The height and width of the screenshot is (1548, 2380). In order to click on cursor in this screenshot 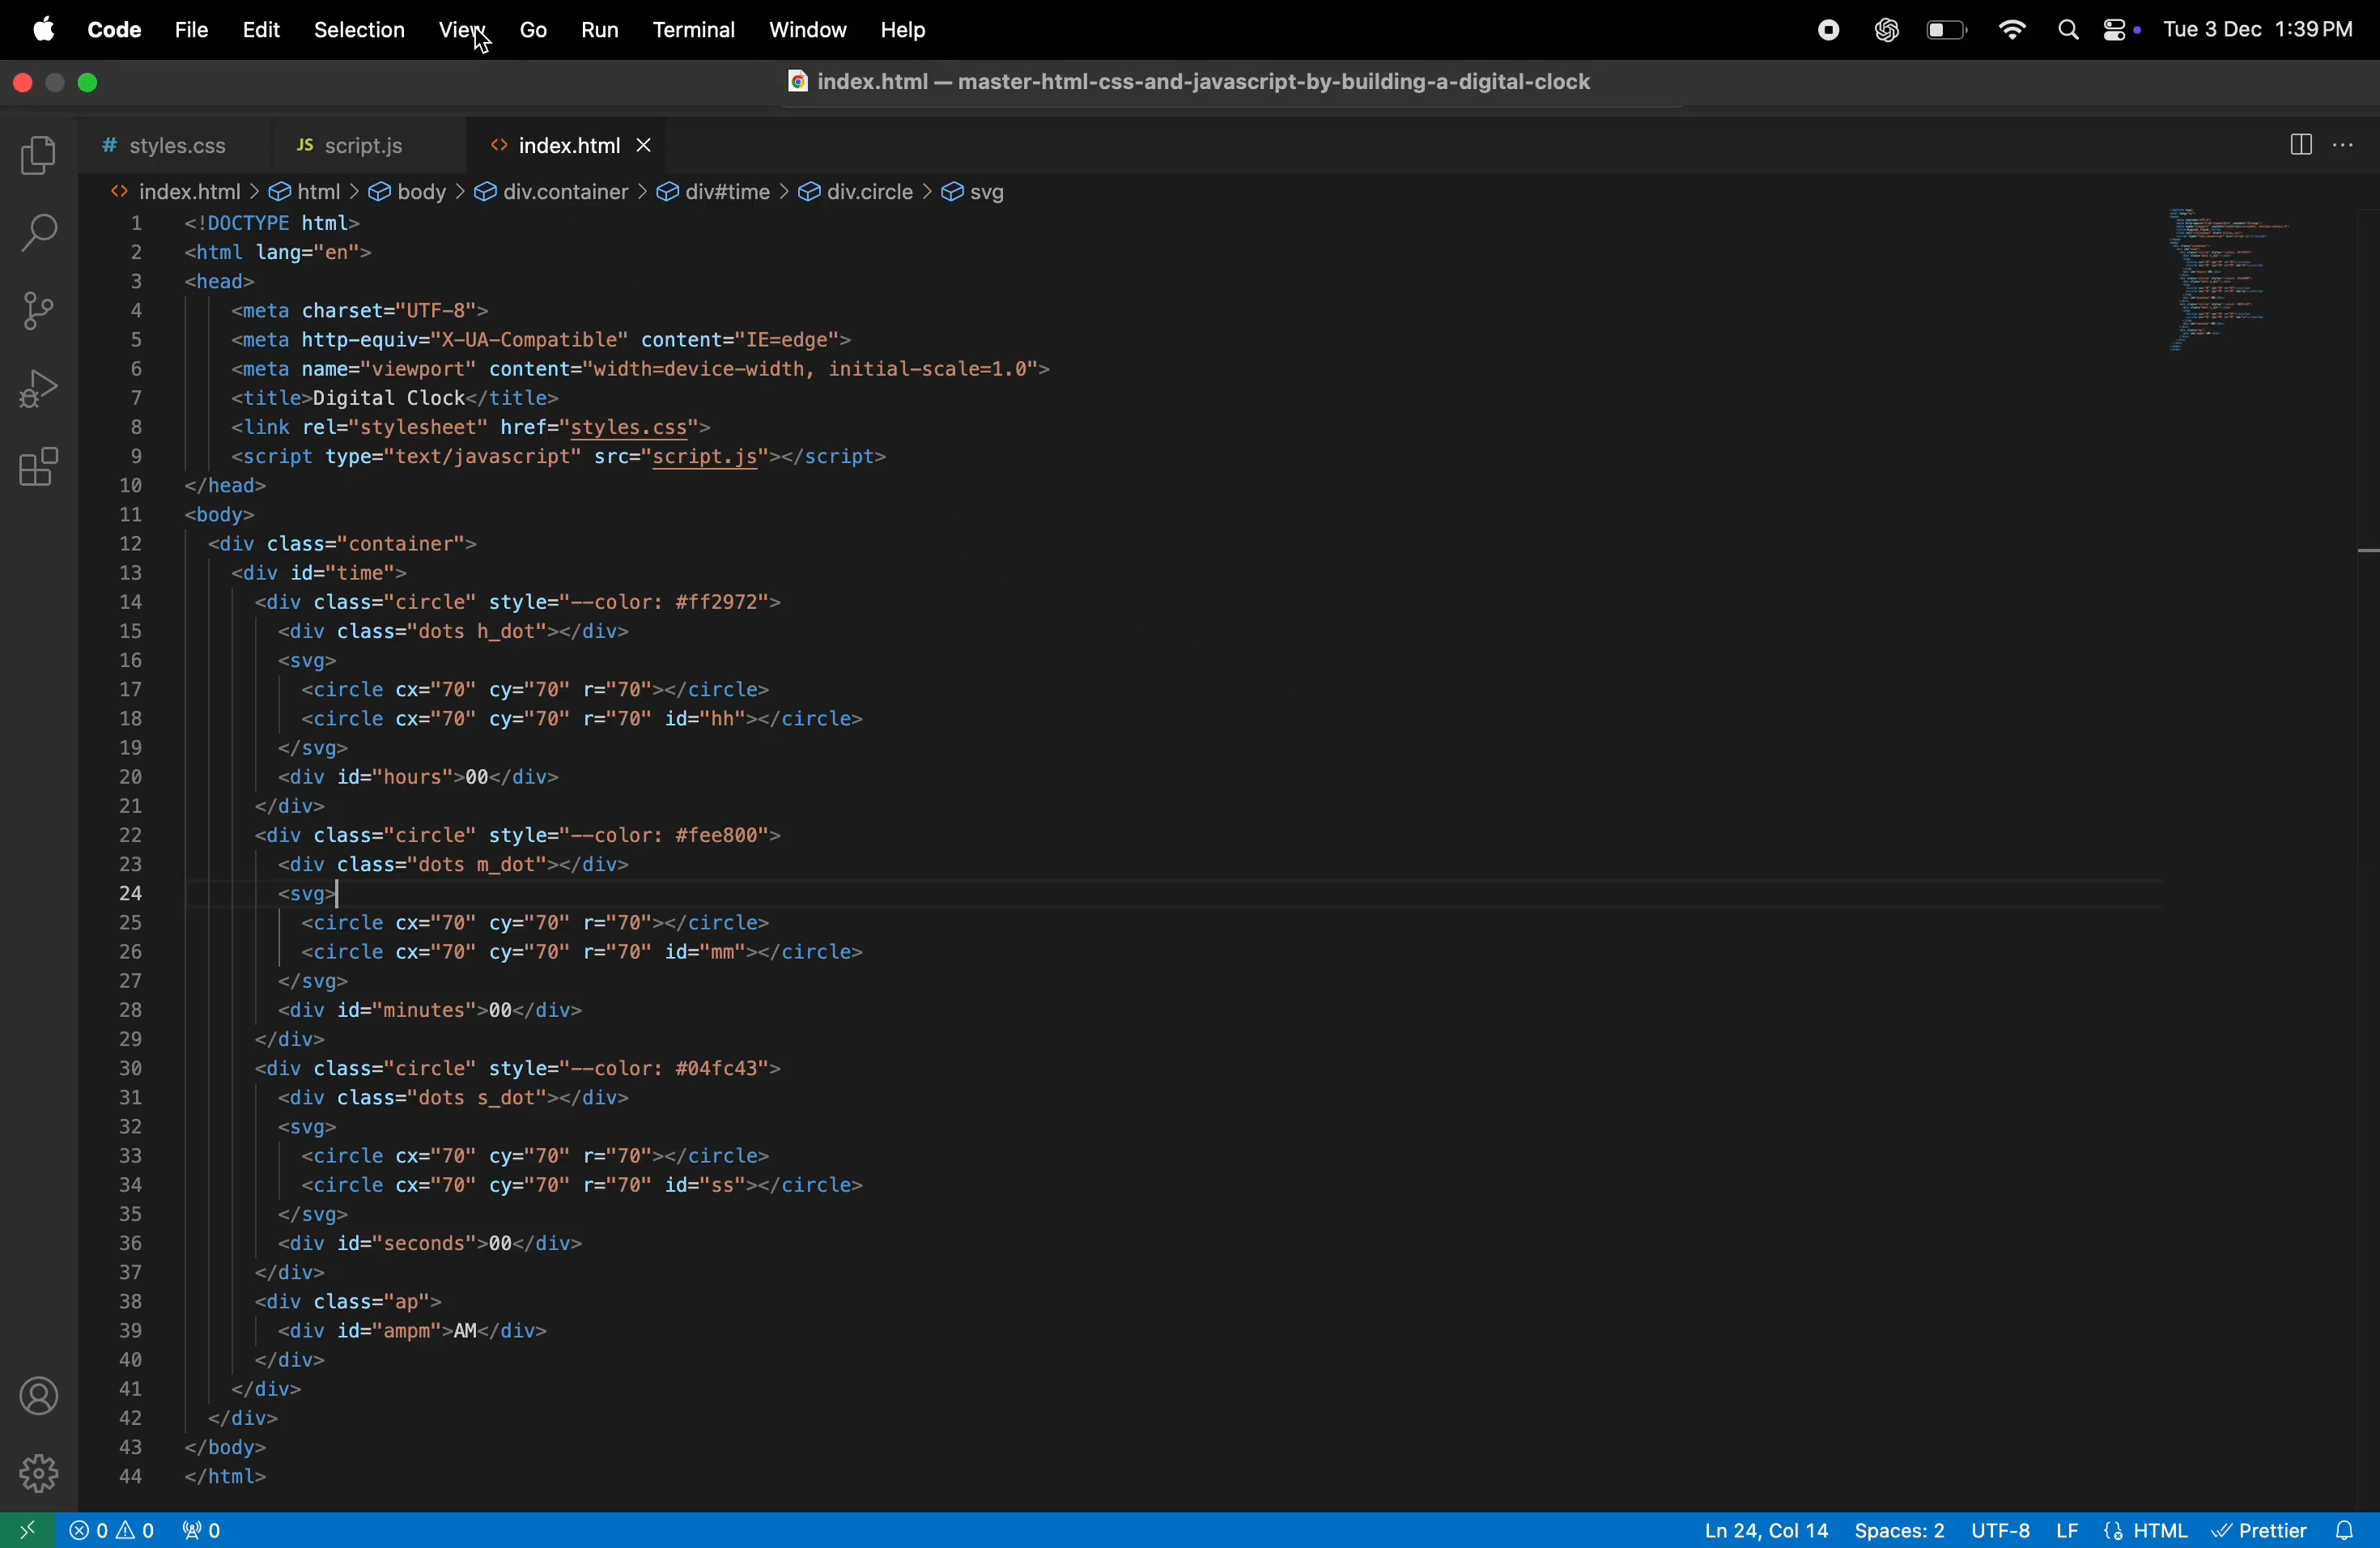, I will do `click(480, 55)`.